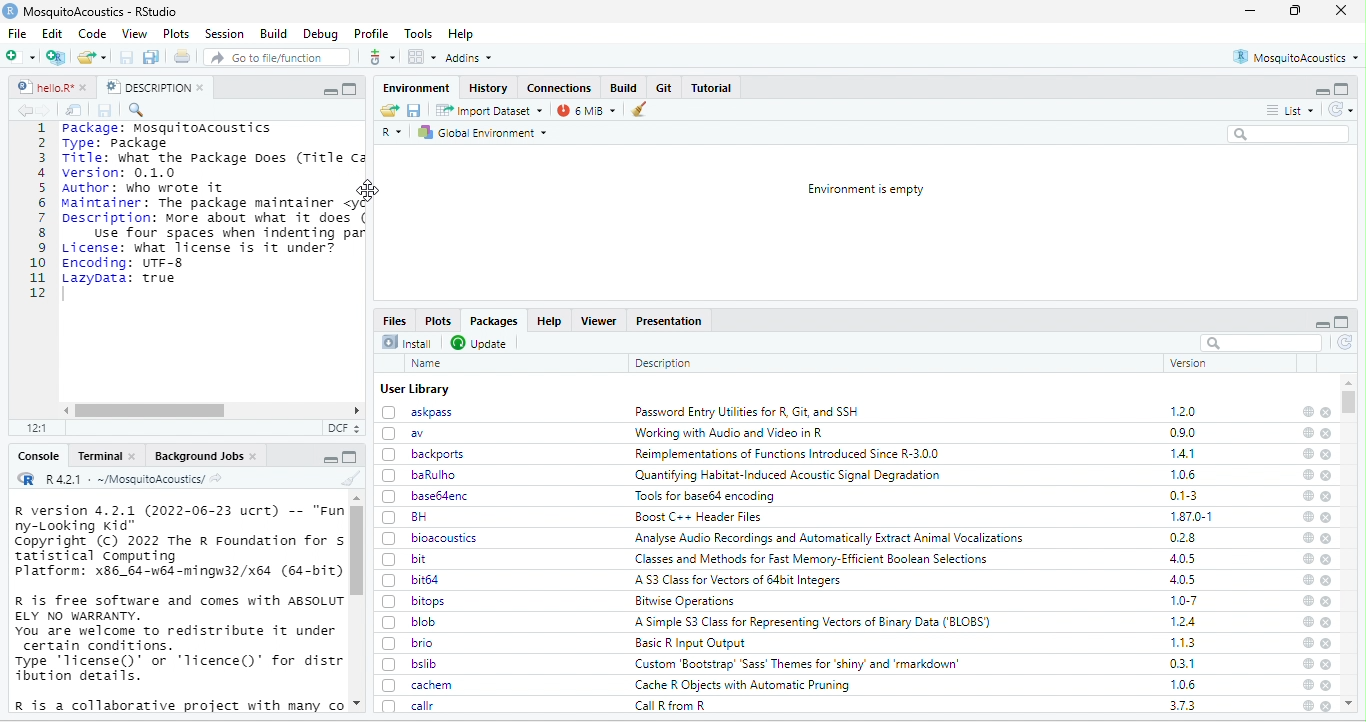  Describe the element at coordinates (394, 321) in the screenshot. I see `Files` at that location.